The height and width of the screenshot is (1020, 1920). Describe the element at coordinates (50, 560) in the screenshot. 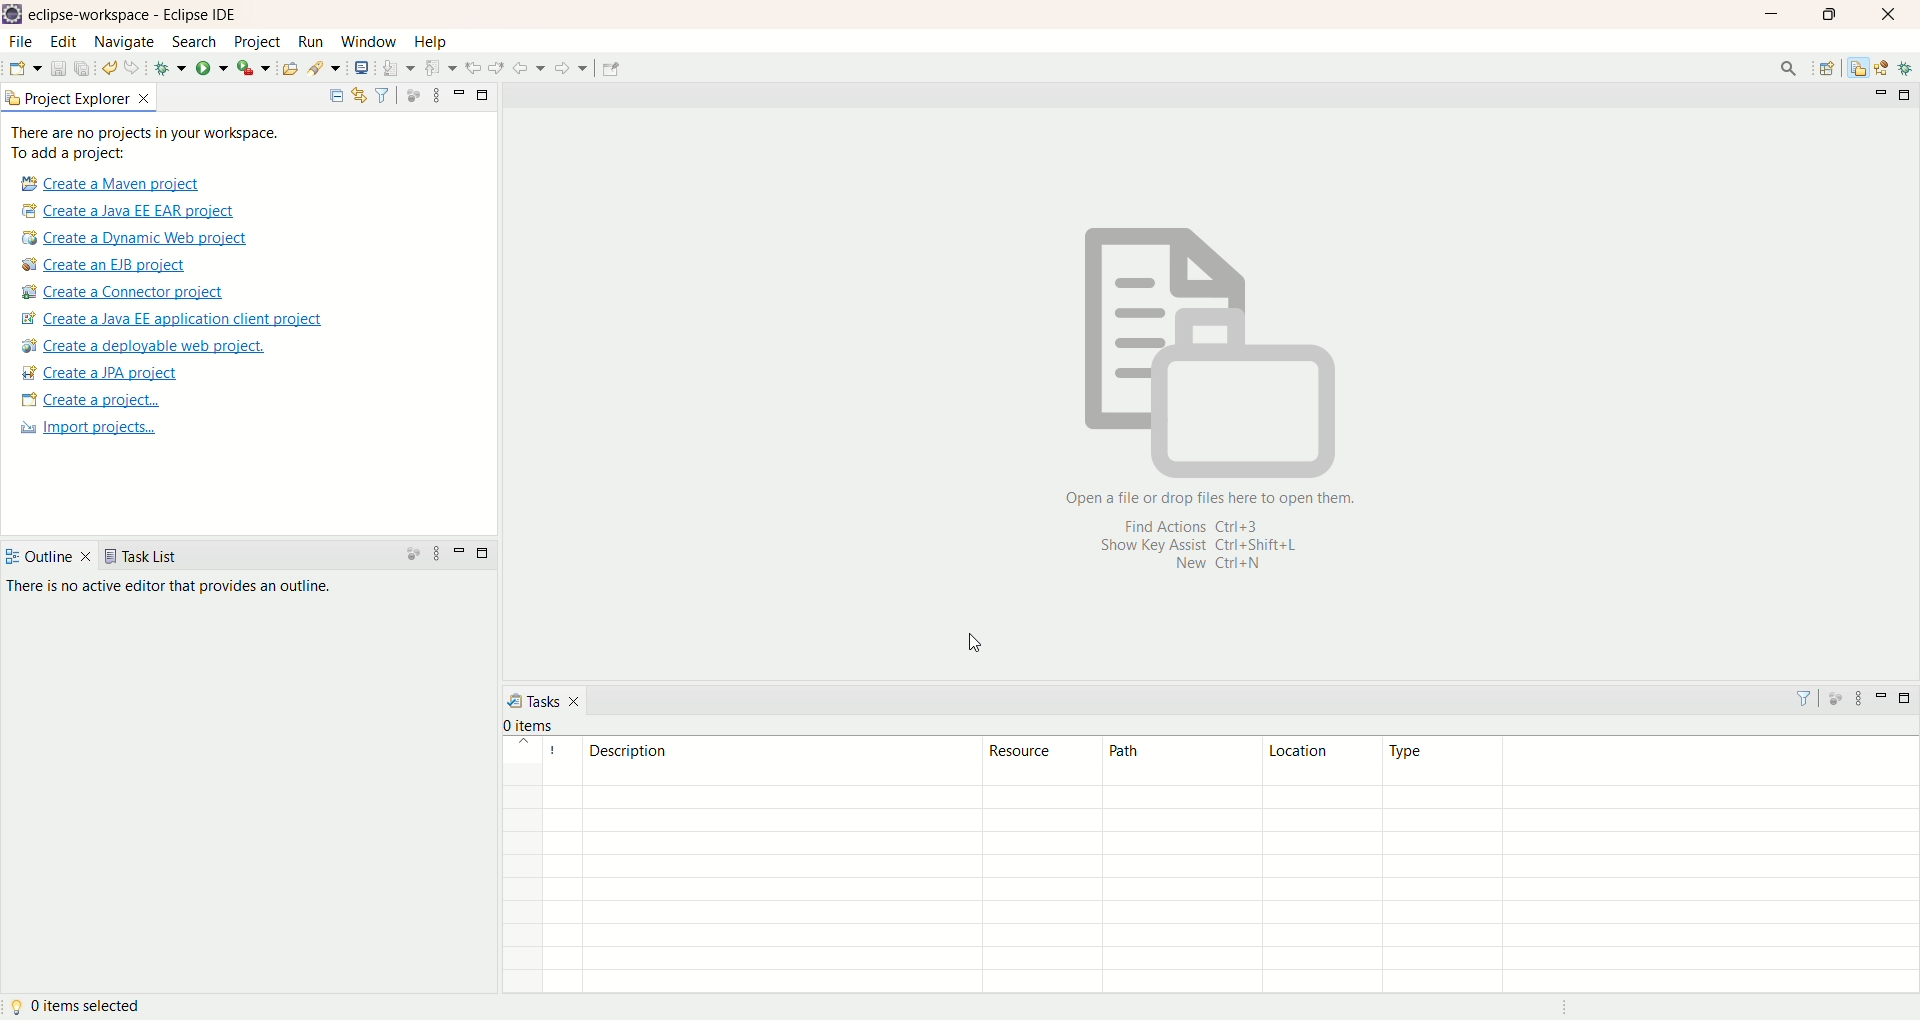

I see `outline` at that location.